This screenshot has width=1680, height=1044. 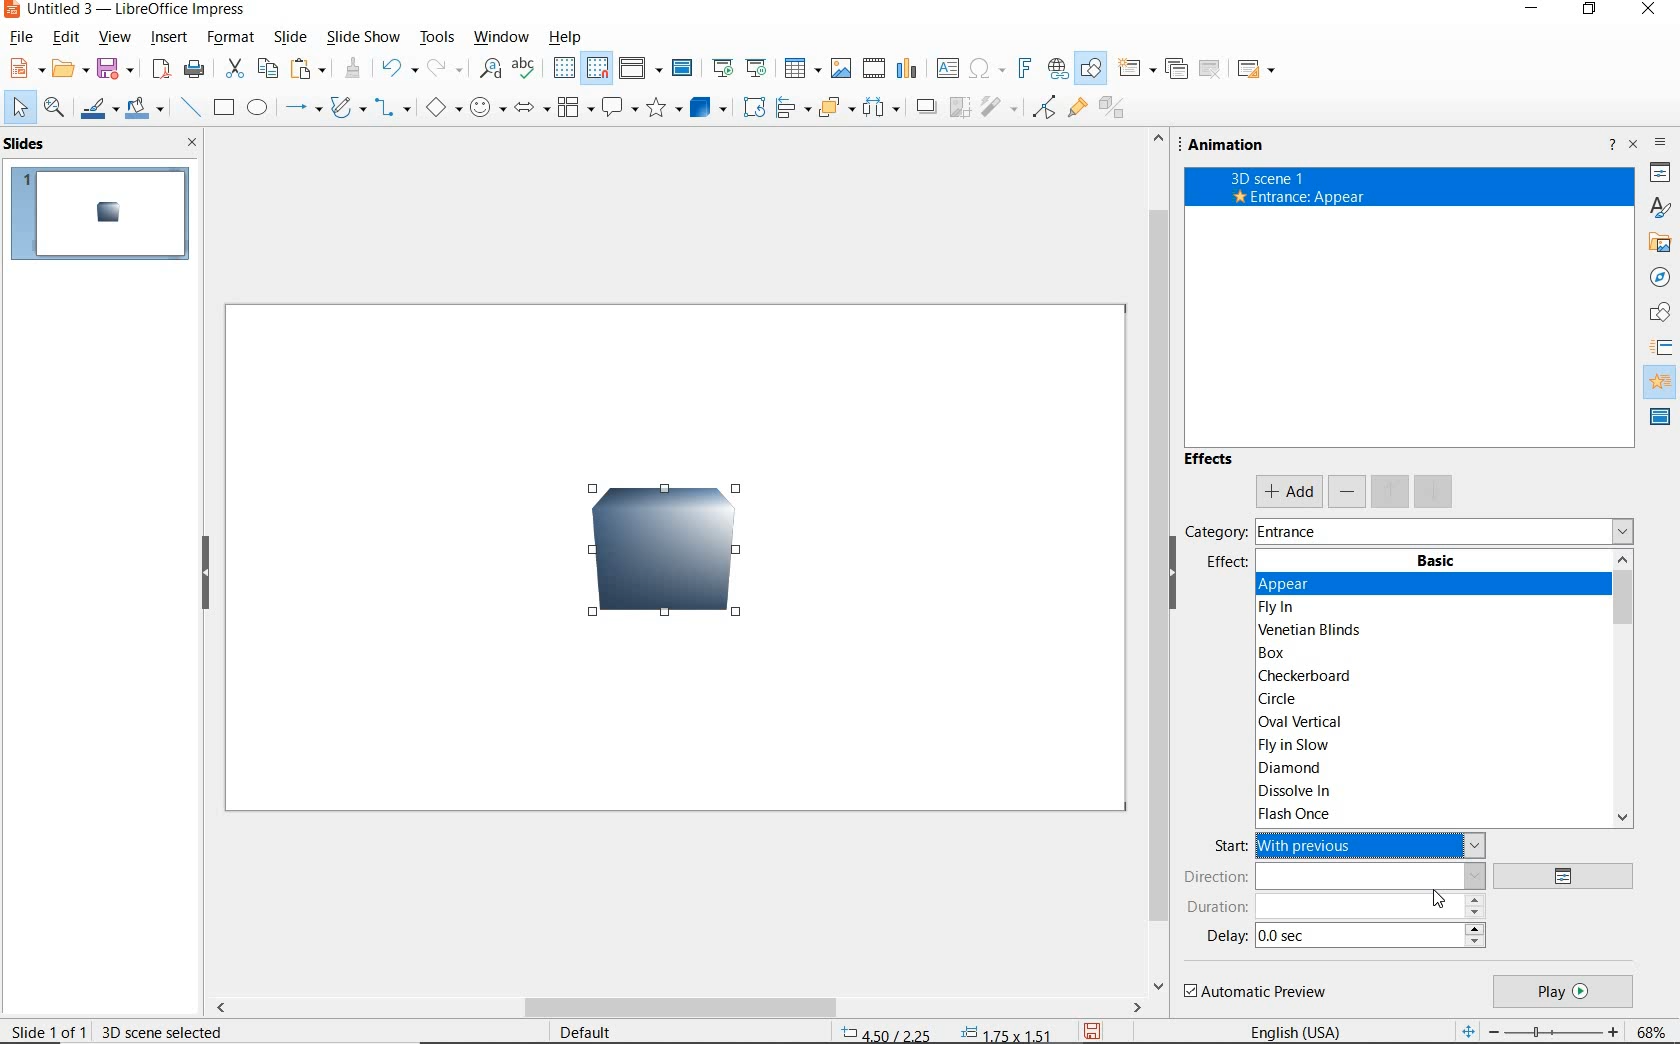 What do you see at coordinates (228, 37) in the screenshot?
I see `format` at bounding box center [228, 37].